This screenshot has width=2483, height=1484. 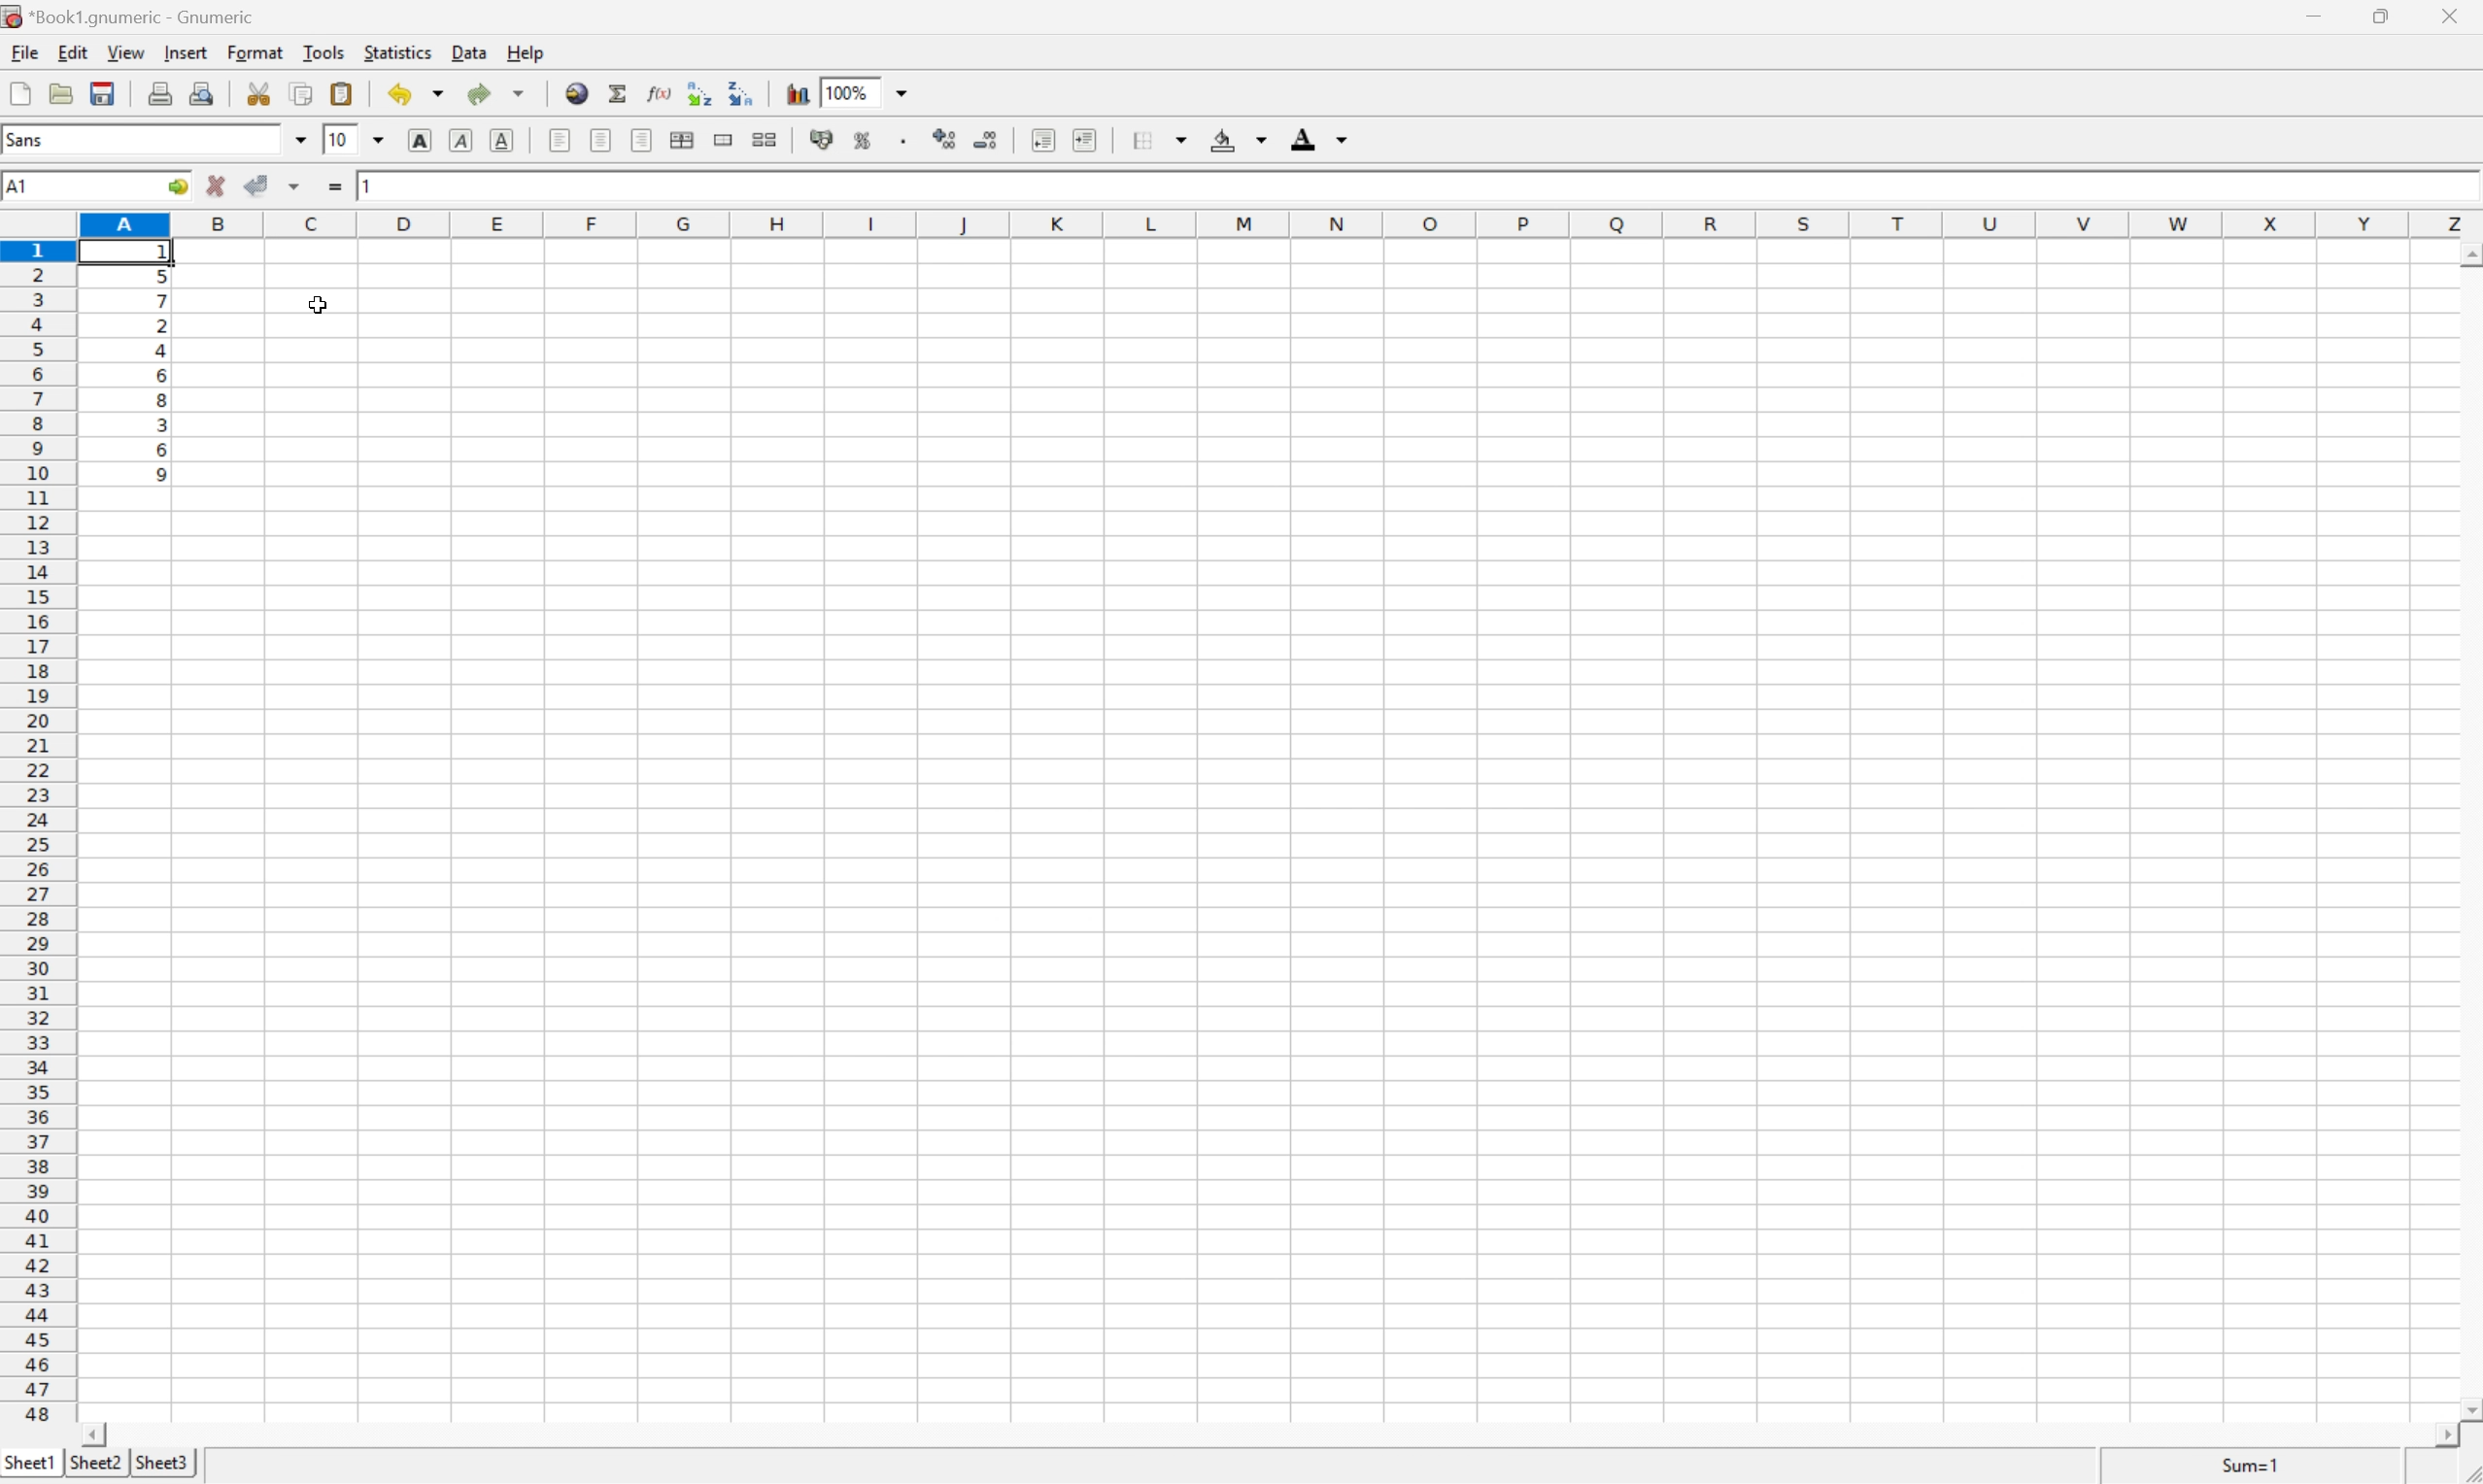 What do you see at coordinates (377, 187) in the screenshot?
I see `1` at bounding box center [377, 187].